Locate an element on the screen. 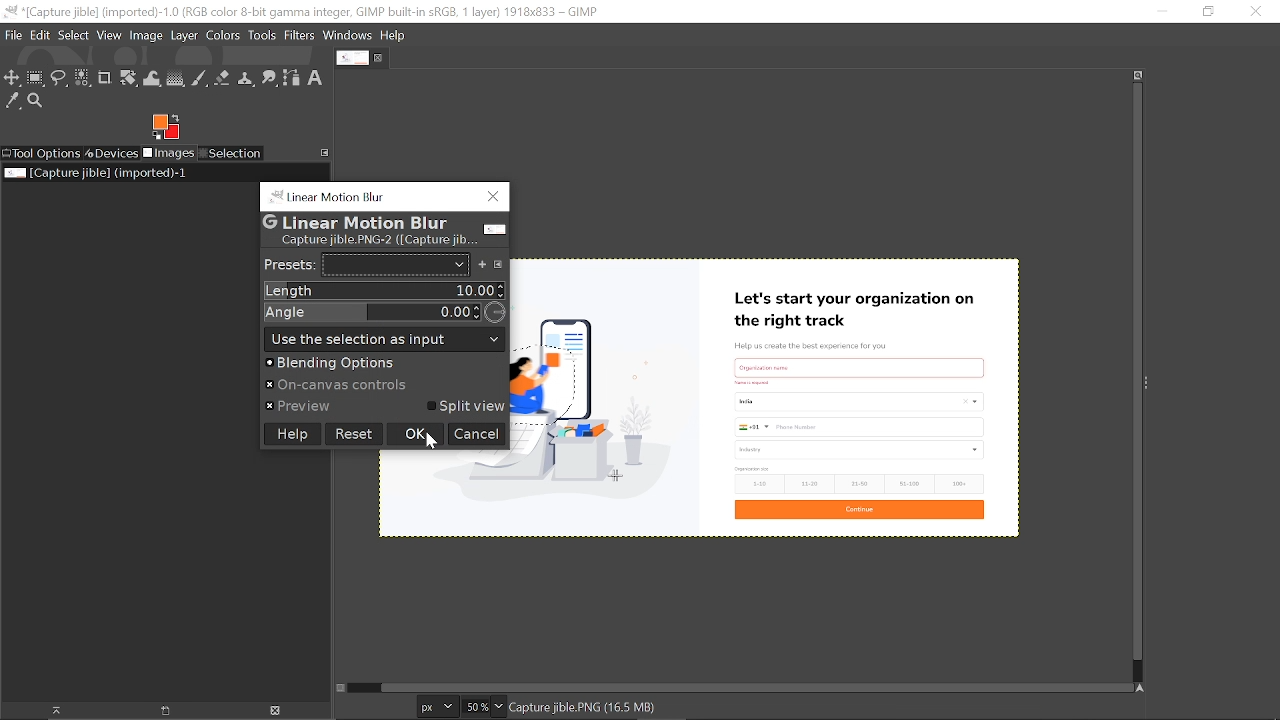  Reset is located at coordinates (353, 433).